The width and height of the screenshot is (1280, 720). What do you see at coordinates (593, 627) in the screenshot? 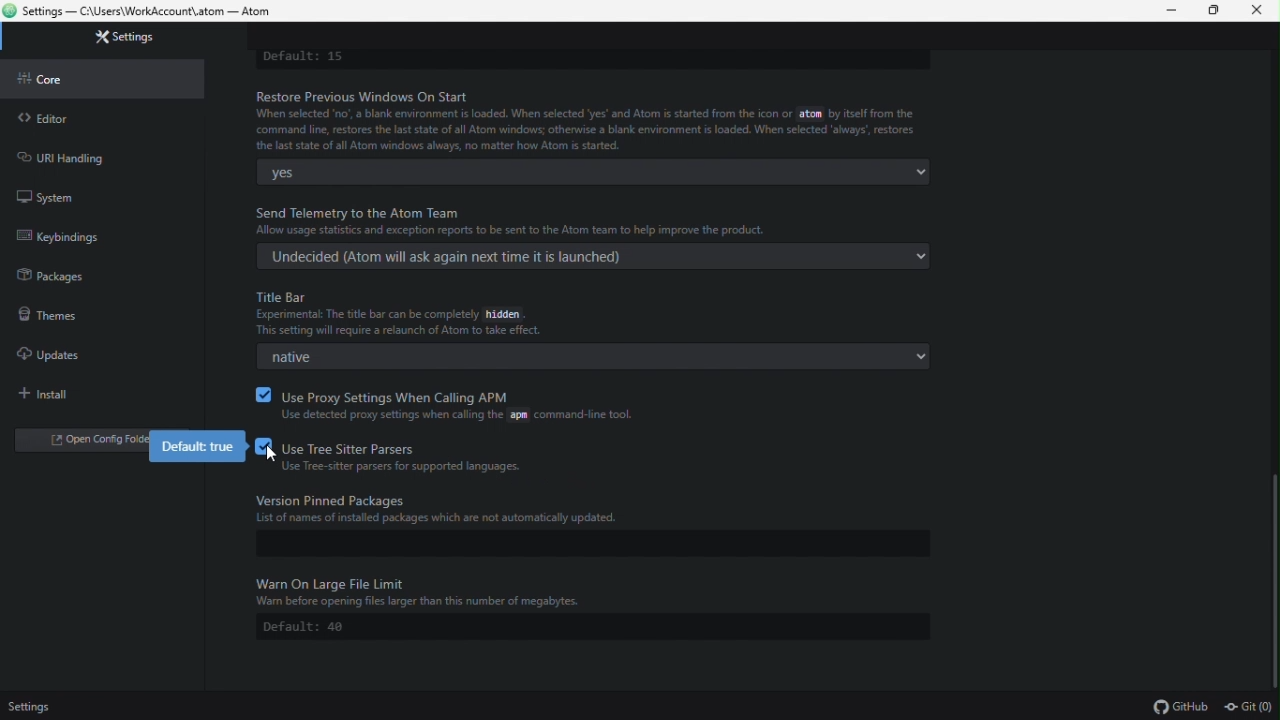
I see `default` at bounding box center [593, 627].